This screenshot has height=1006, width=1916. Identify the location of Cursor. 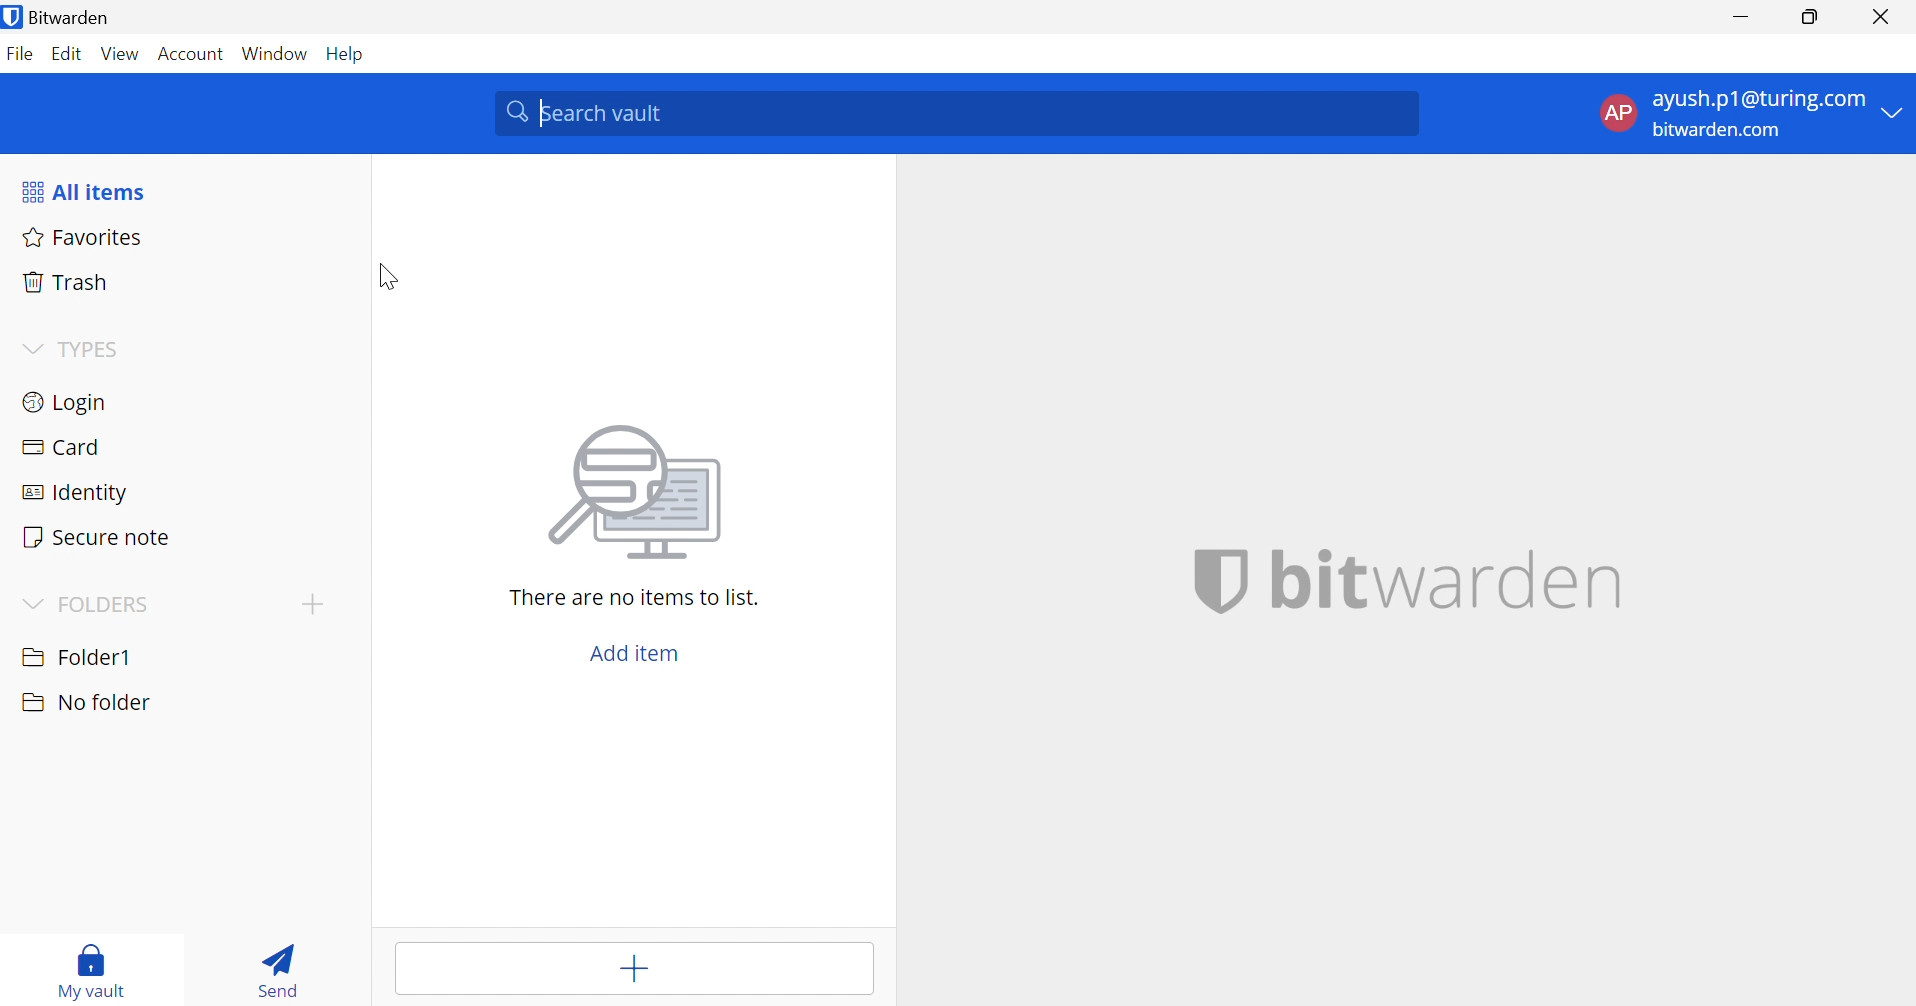
(385, 275).